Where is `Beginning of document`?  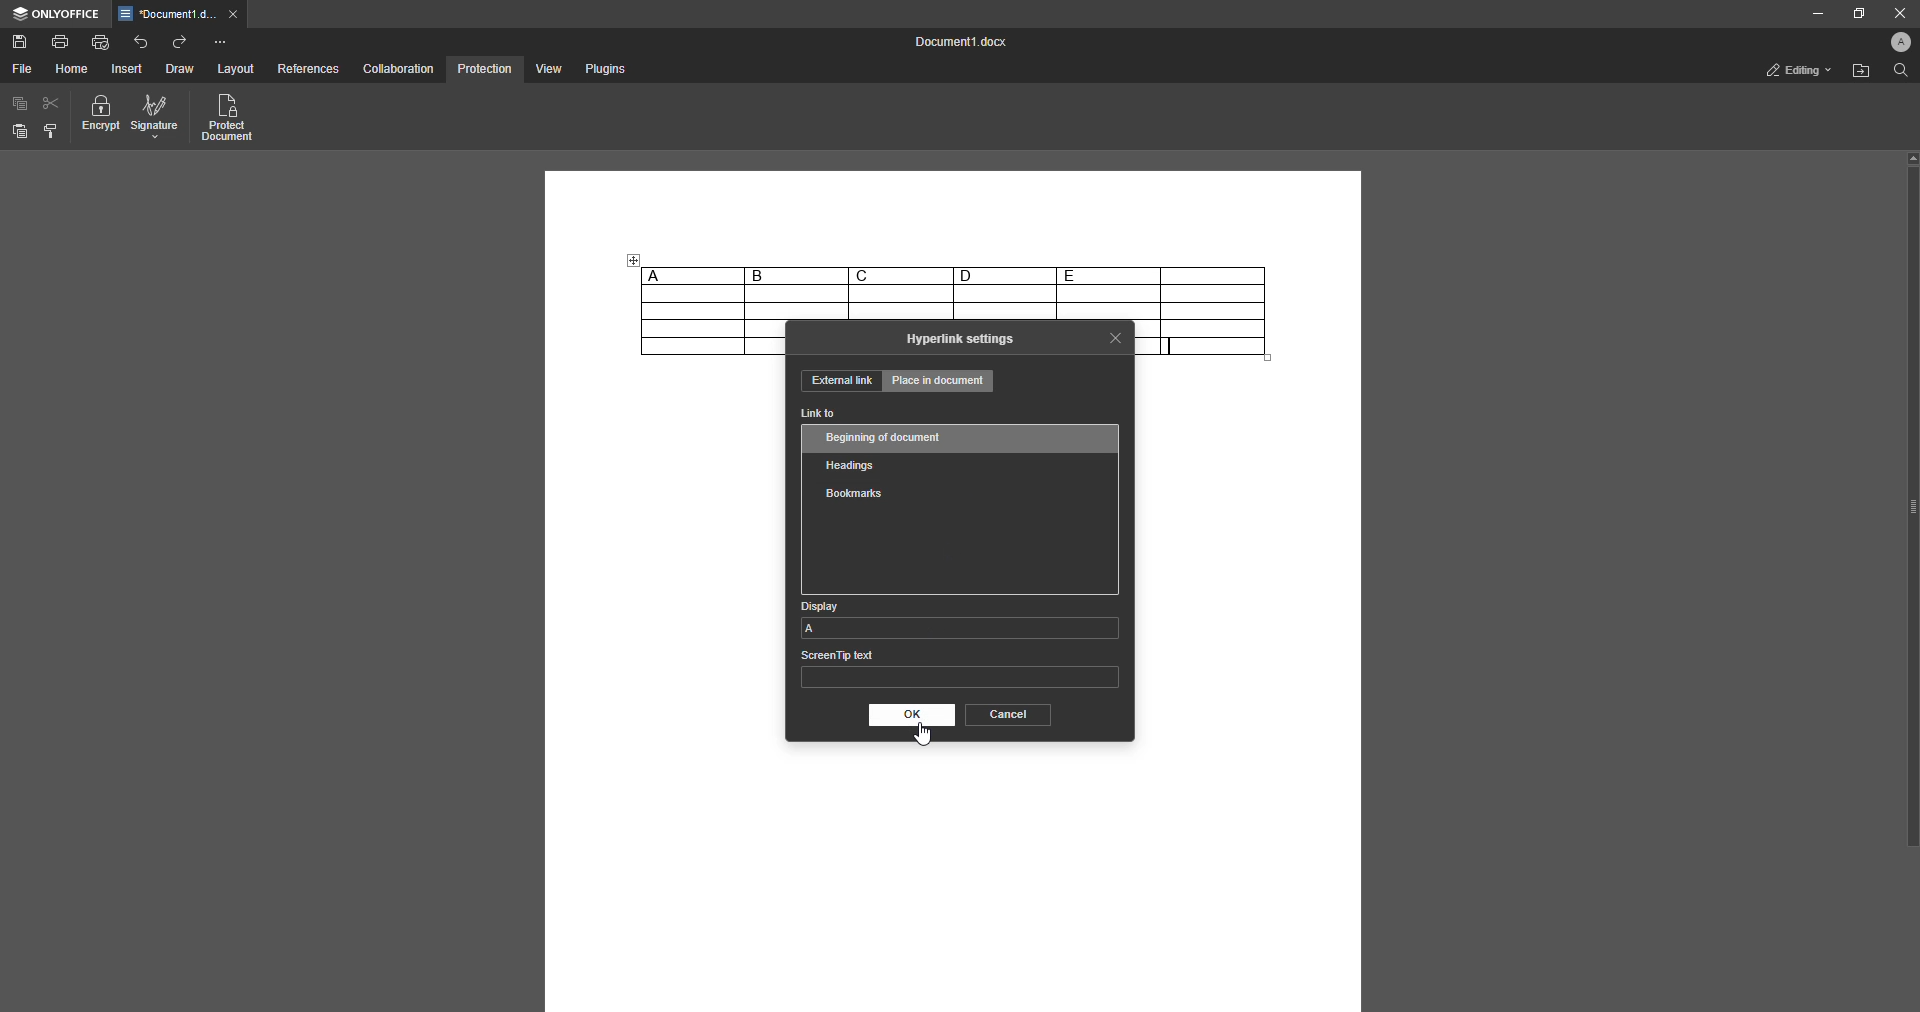
Beginning of document is located at coordinates (887, 437).